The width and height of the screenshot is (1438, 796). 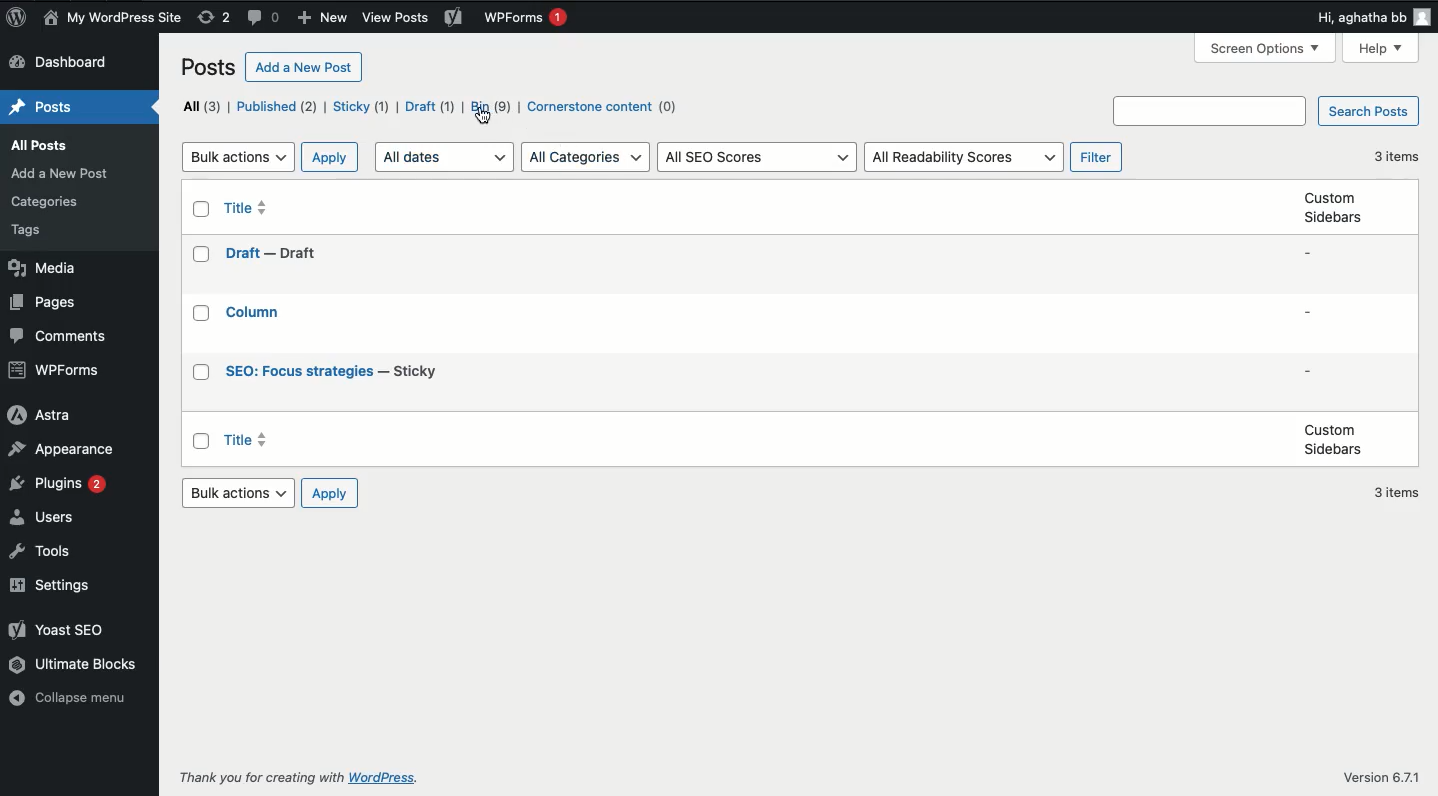 What do you see at coordinates (332, 492) in the screenshot?
I see `Apply` at bounding box center [332, 492].